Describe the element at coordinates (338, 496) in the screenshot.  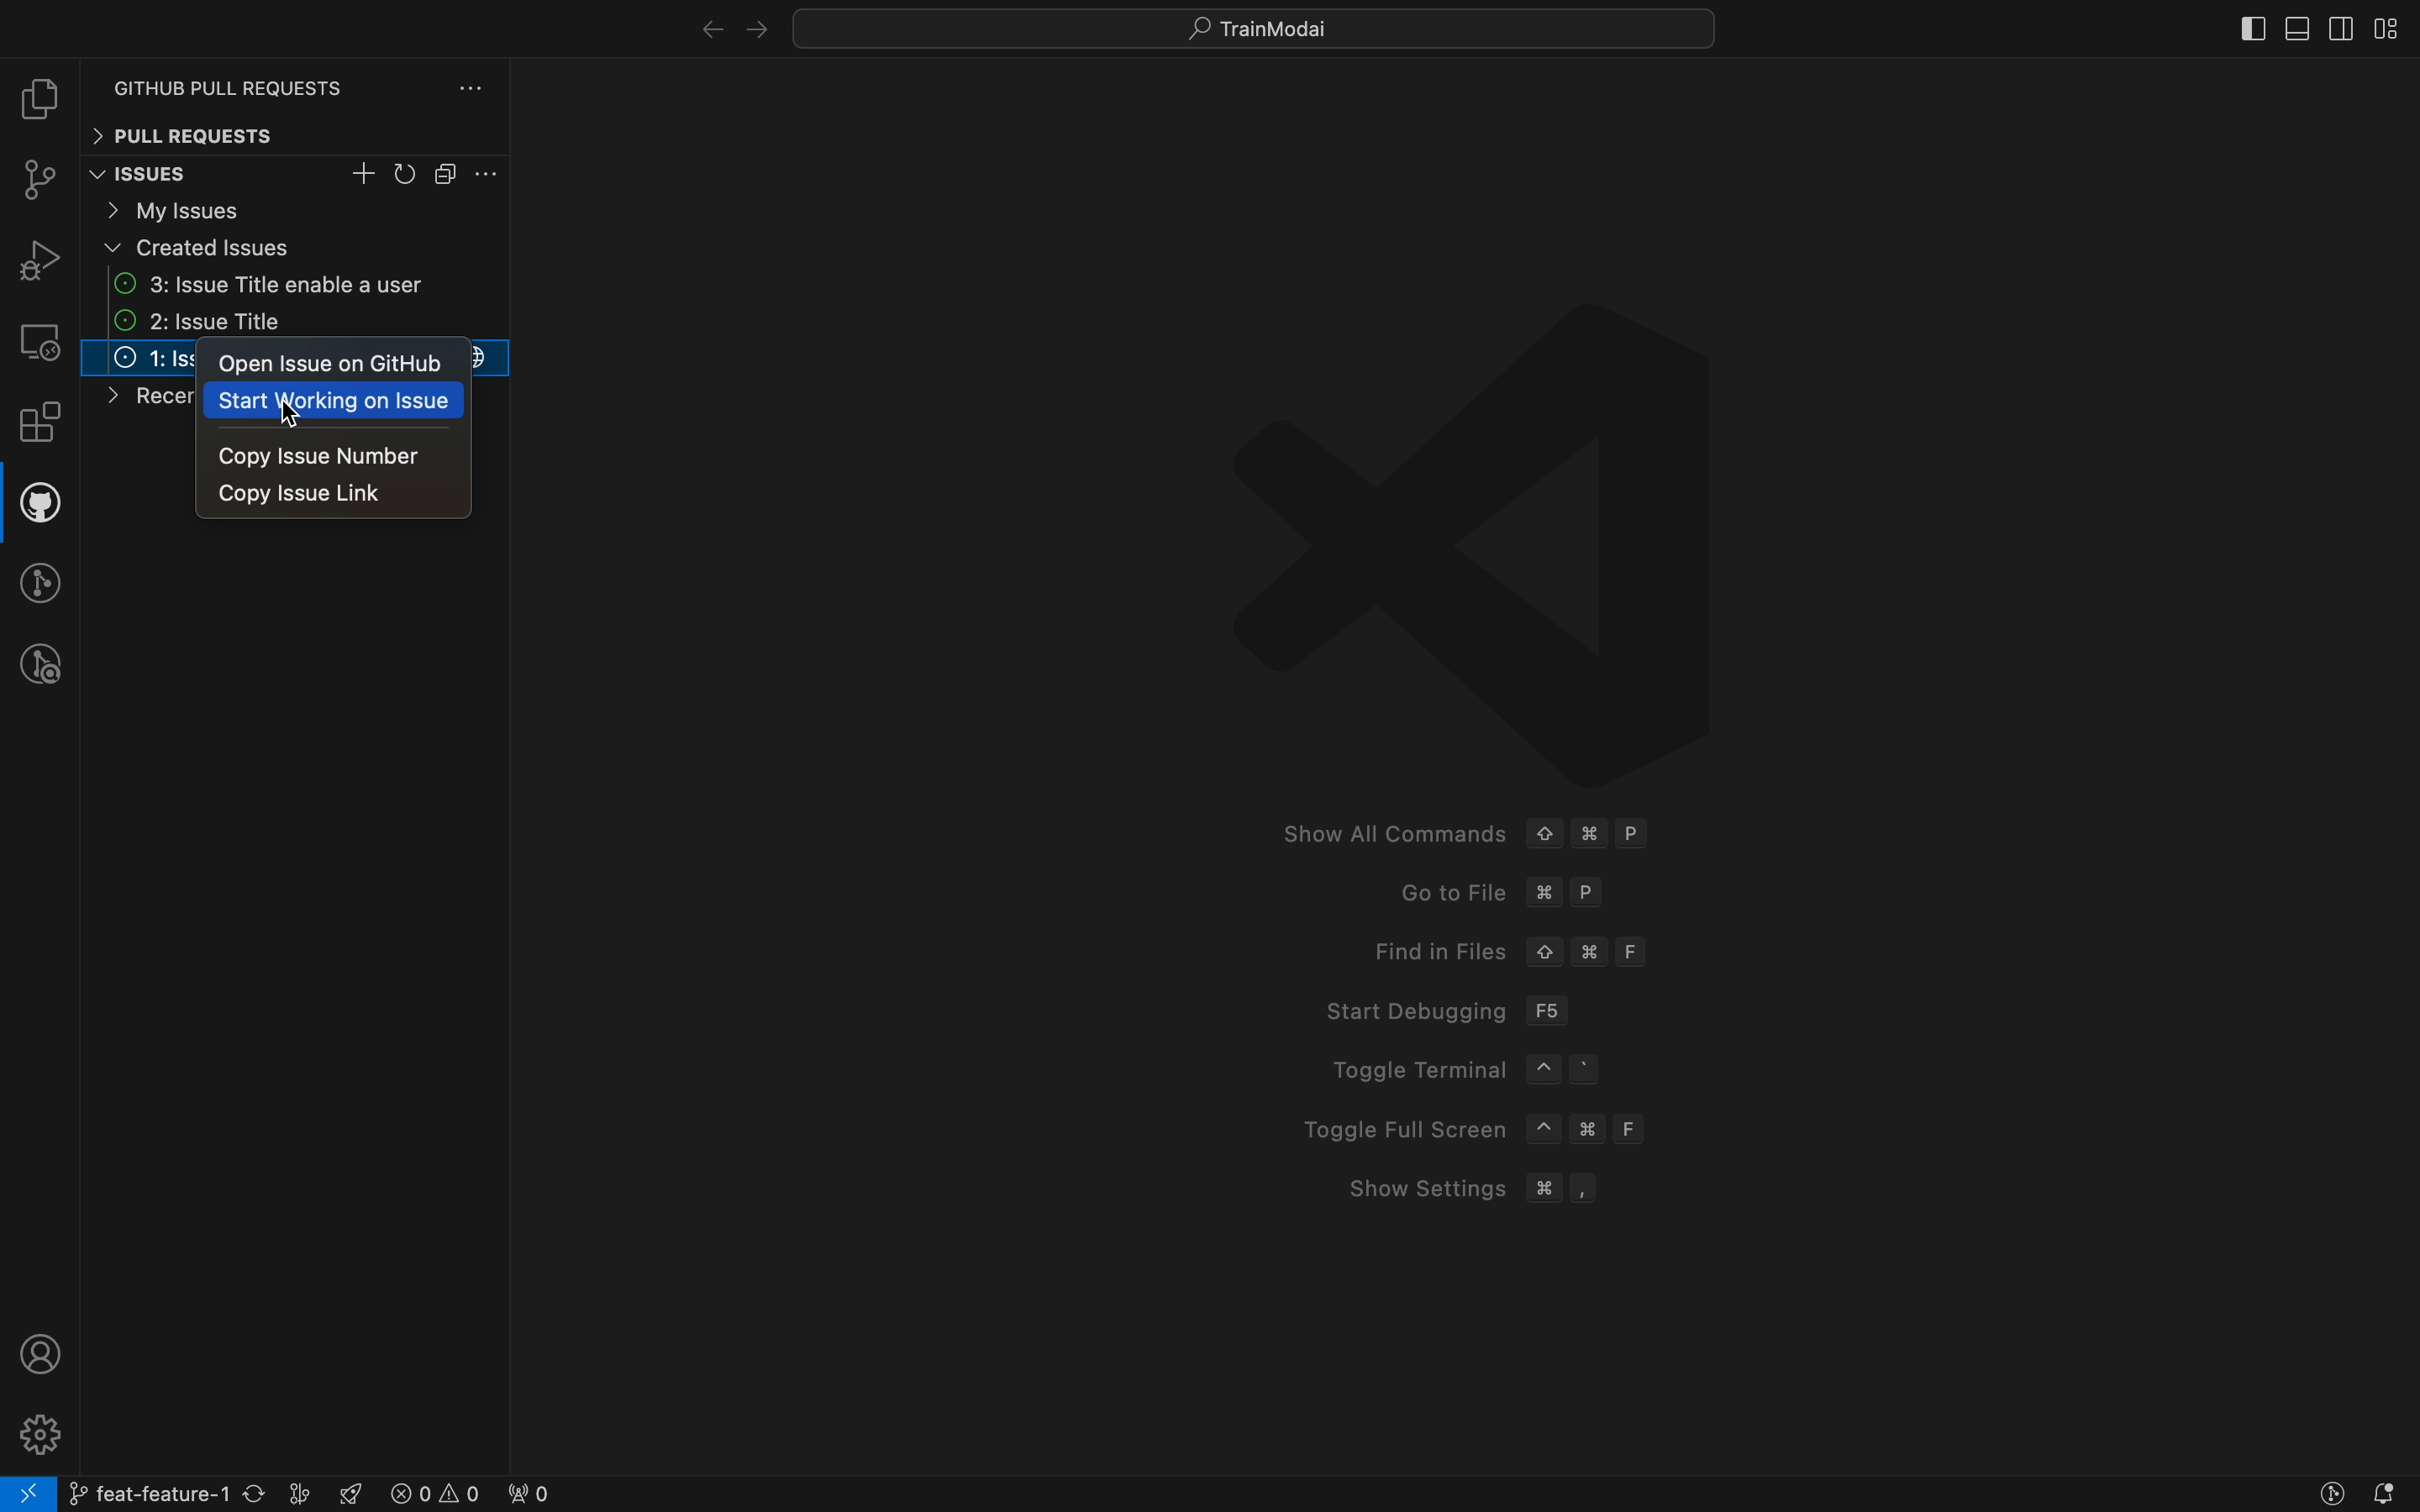
I see `copy link` at that location.